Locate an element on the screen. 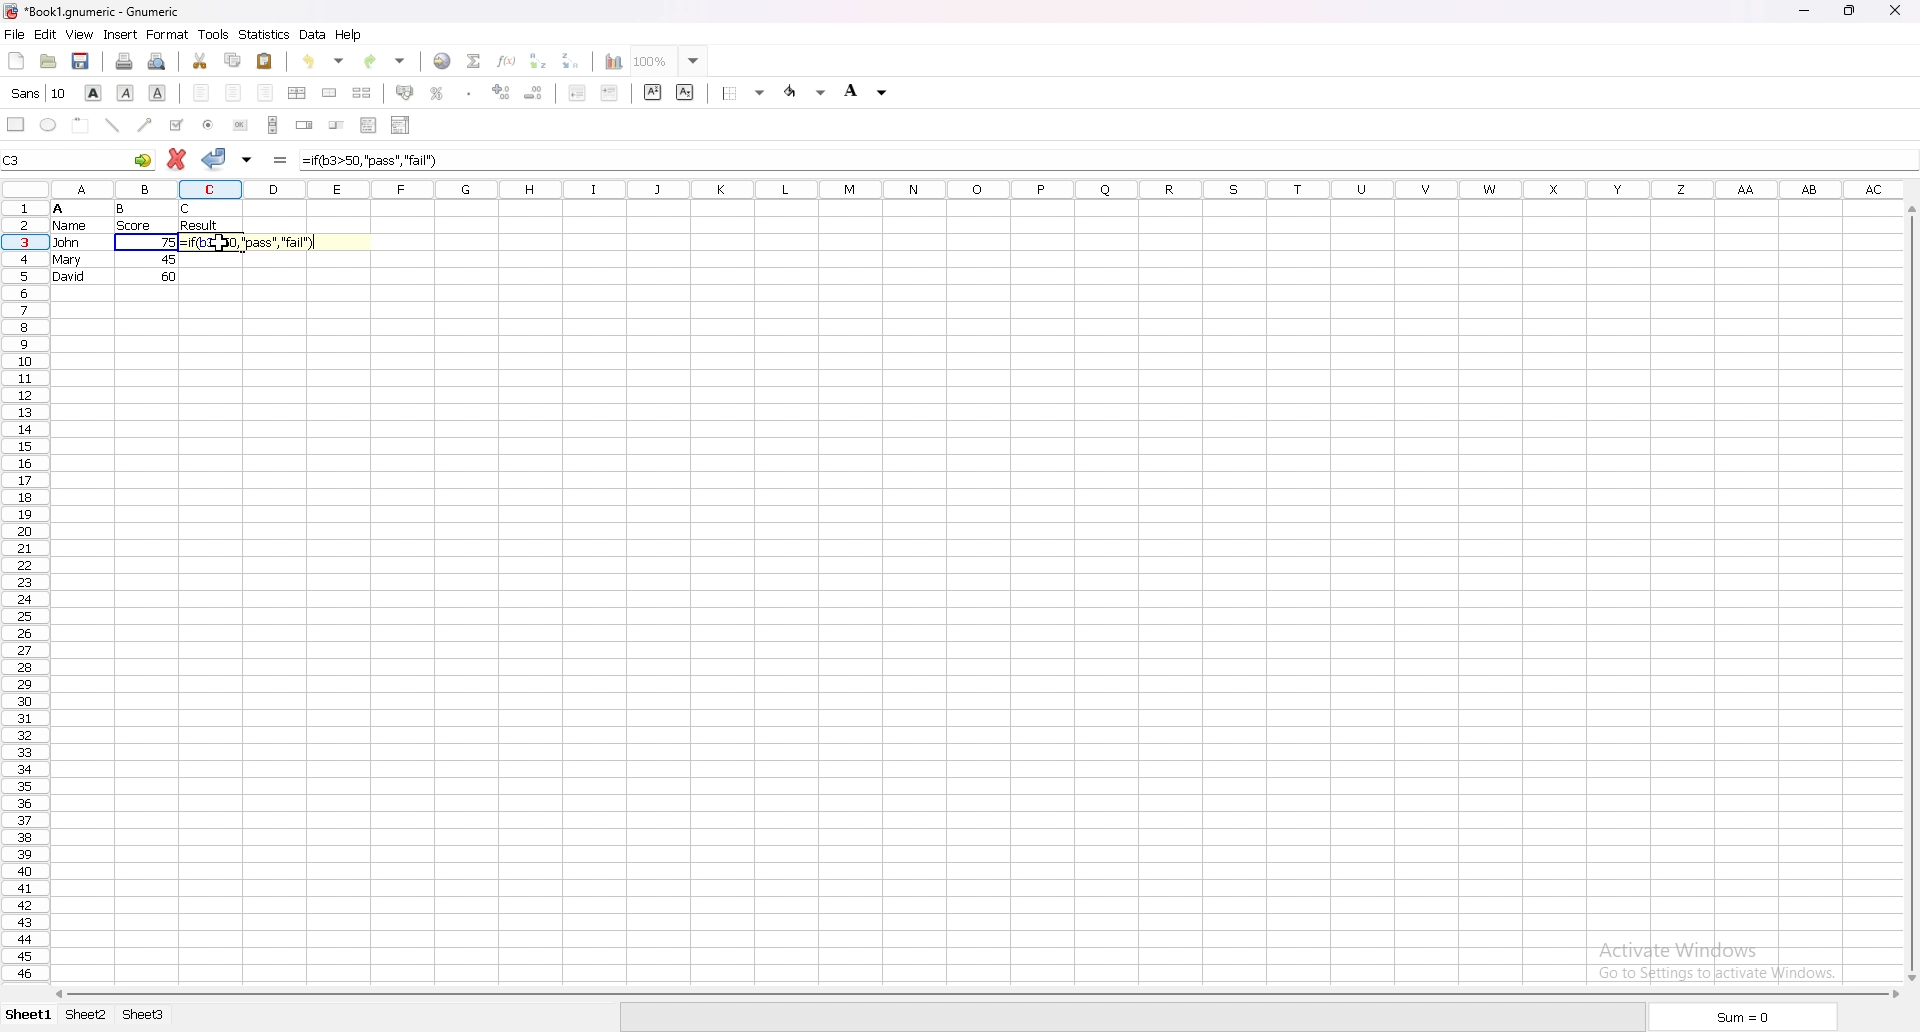  file name is located at coordinates (94, 11).